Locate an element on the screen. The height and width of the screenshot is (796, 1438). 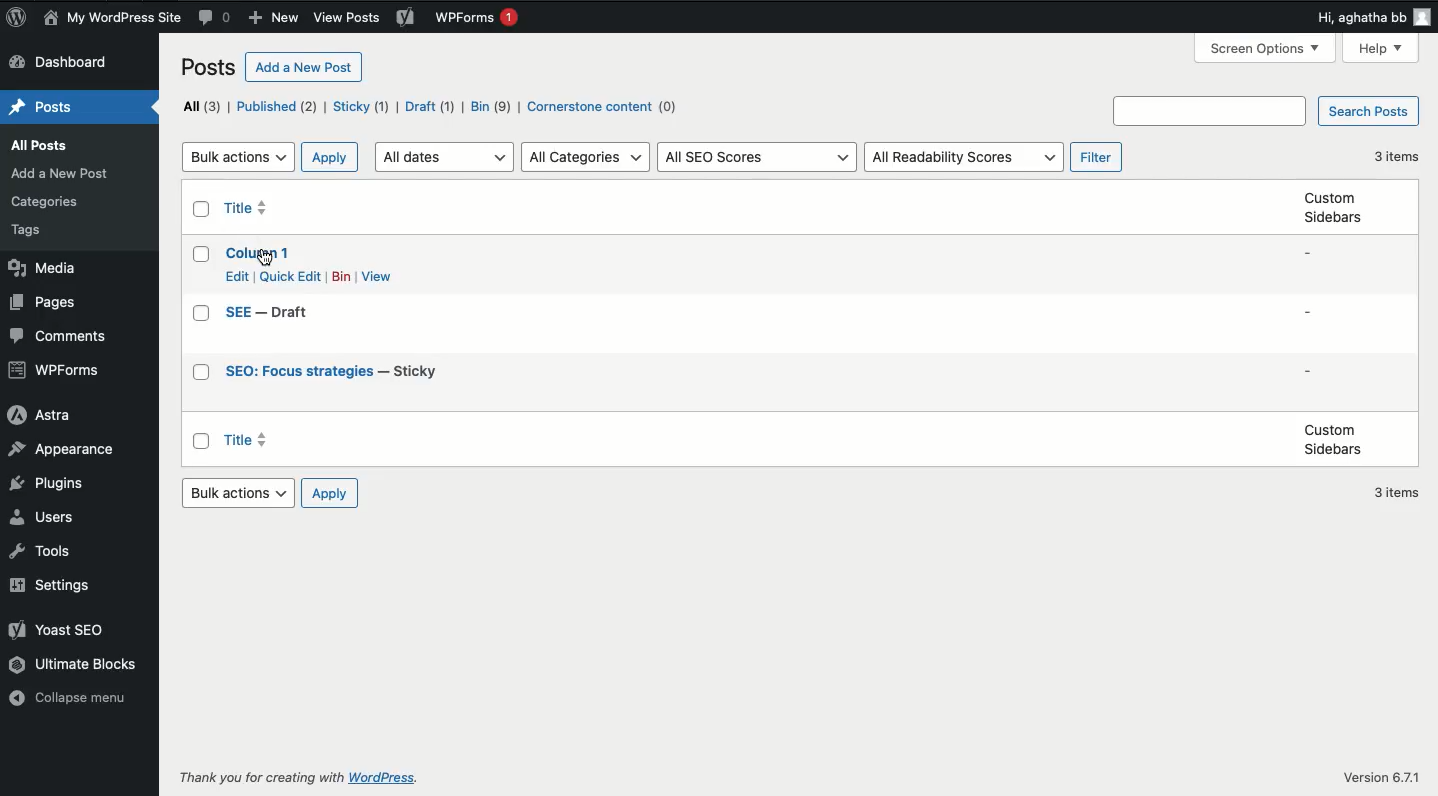
WPForms is located at coordinates (58, 369).